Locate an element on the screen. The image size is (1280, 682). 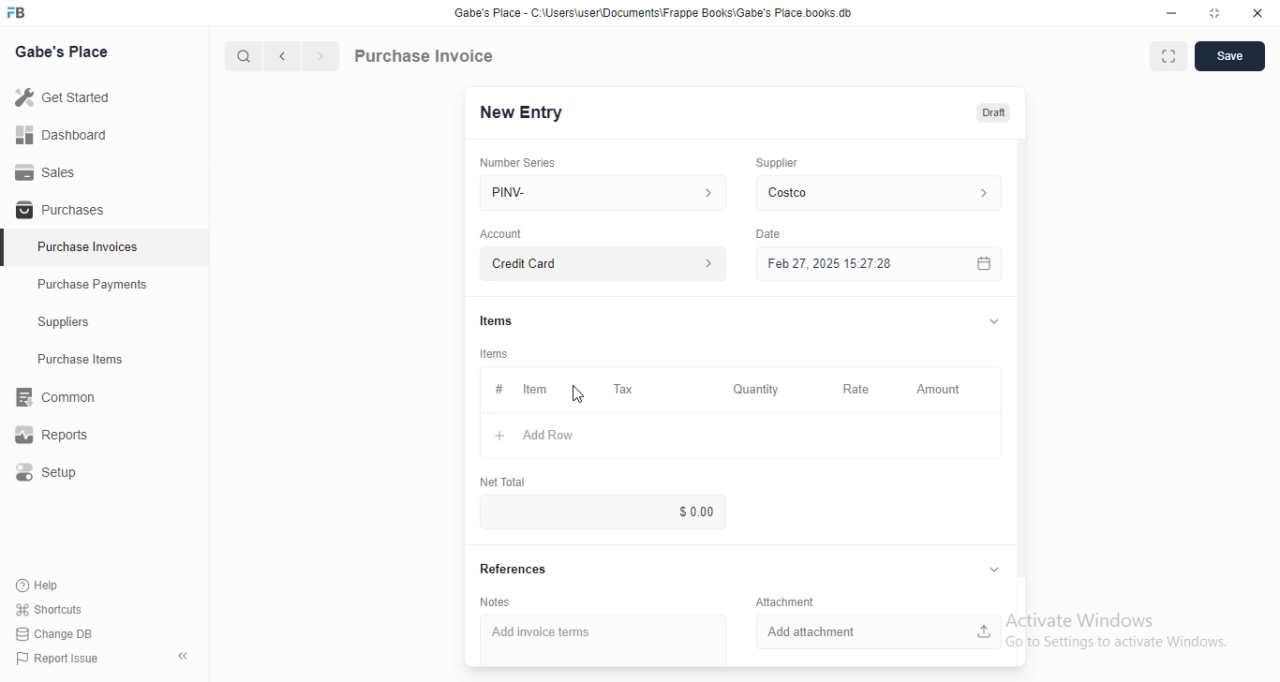
Purchase Invoice is located at coordinates (425, 55).